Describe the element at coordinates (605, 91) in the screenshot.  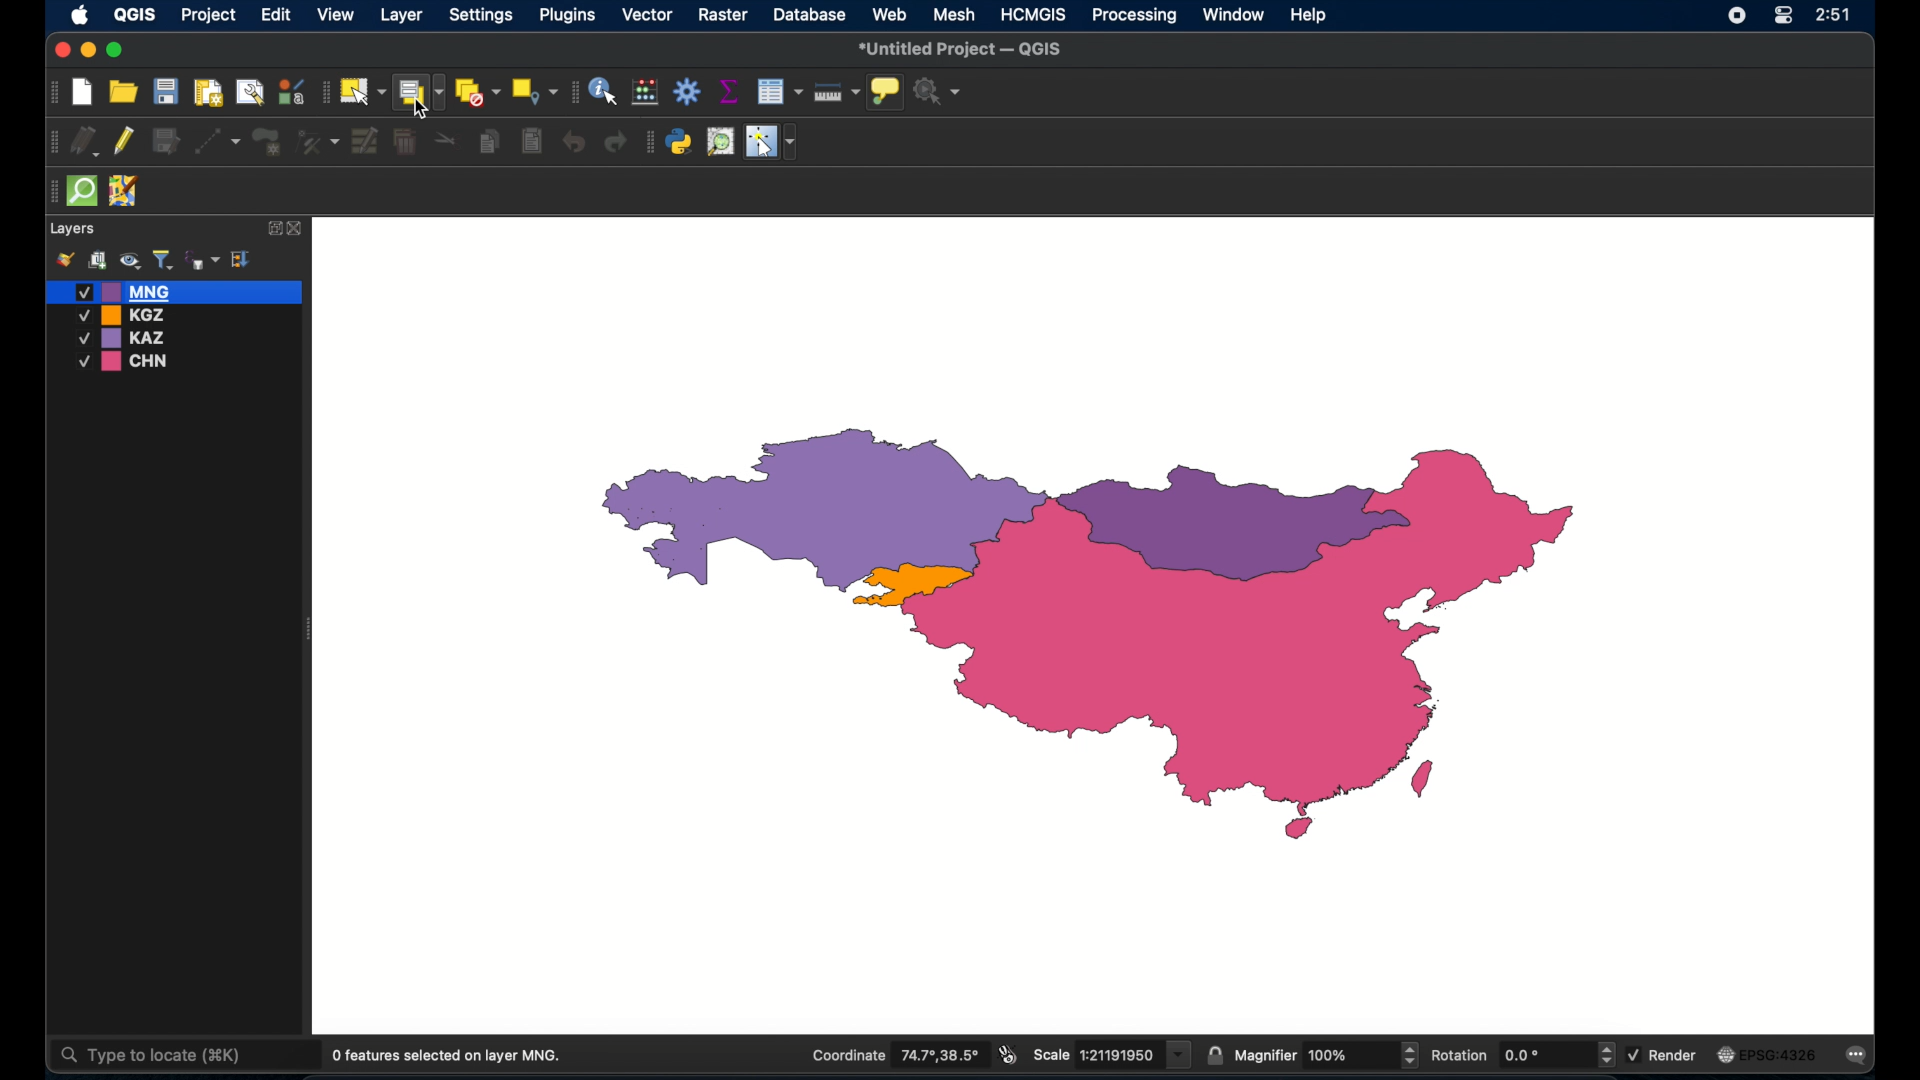
I see `identify feature` at that location.